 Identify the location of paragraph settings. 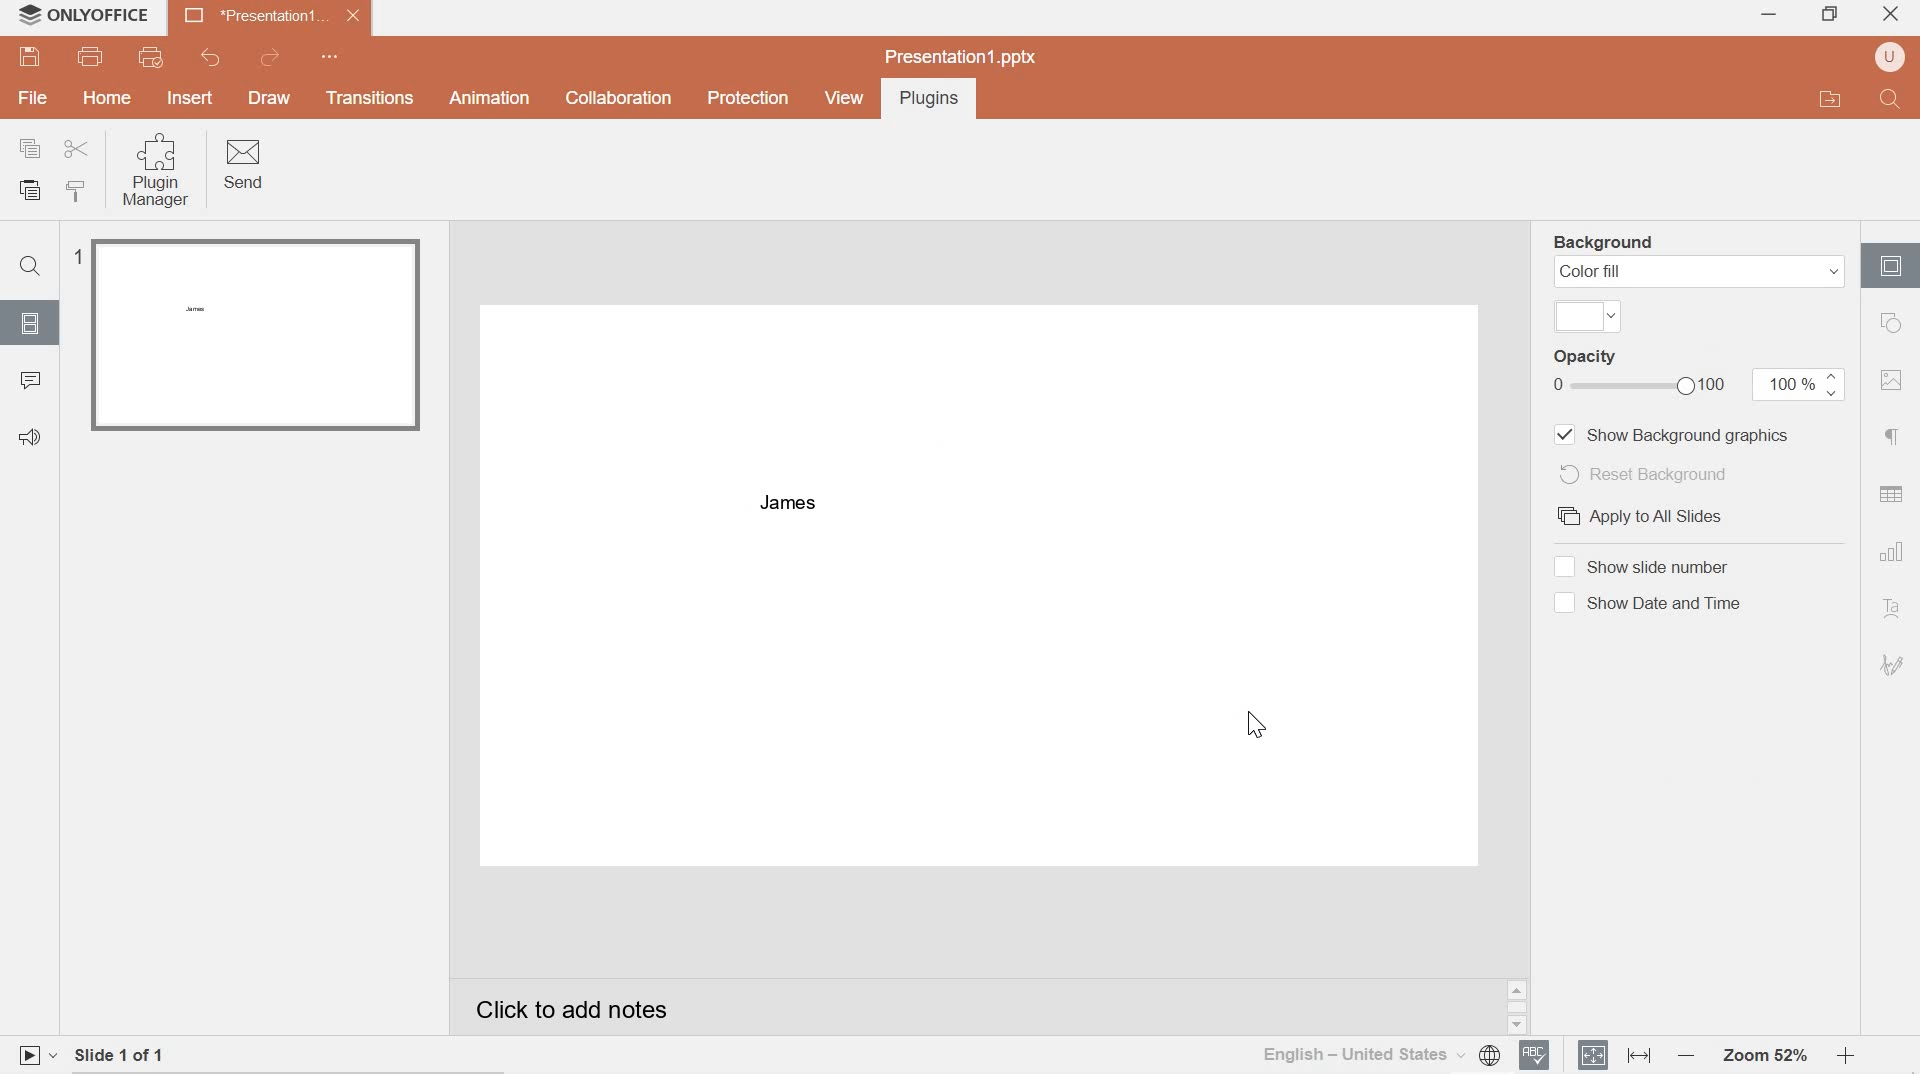
(1895, 438).